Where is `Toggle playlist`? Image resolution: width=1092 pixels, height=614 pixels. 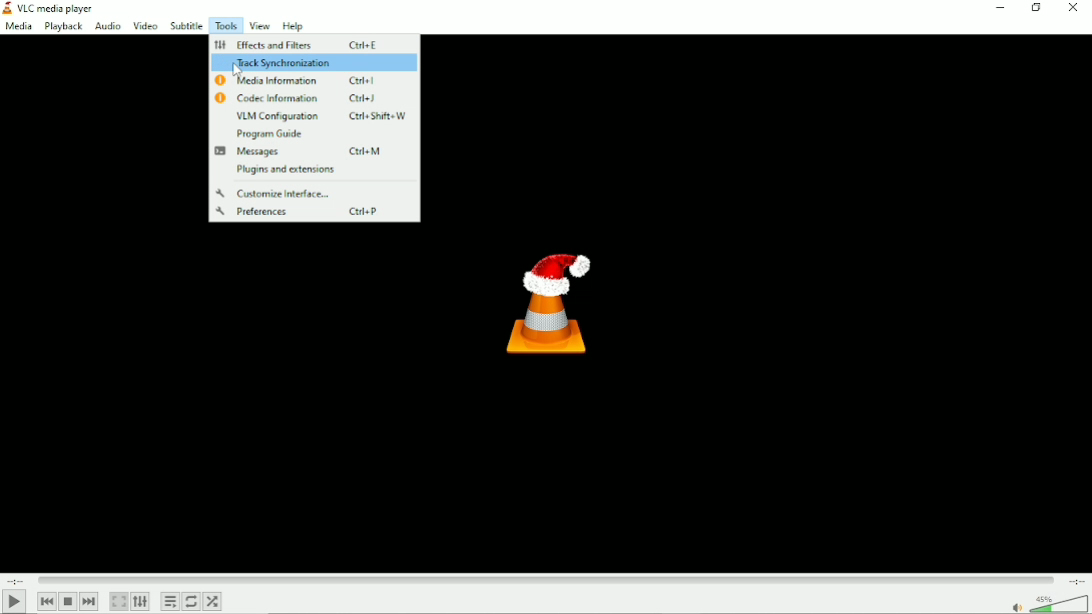
Toggle playlist is located at coordinates (170, 601).